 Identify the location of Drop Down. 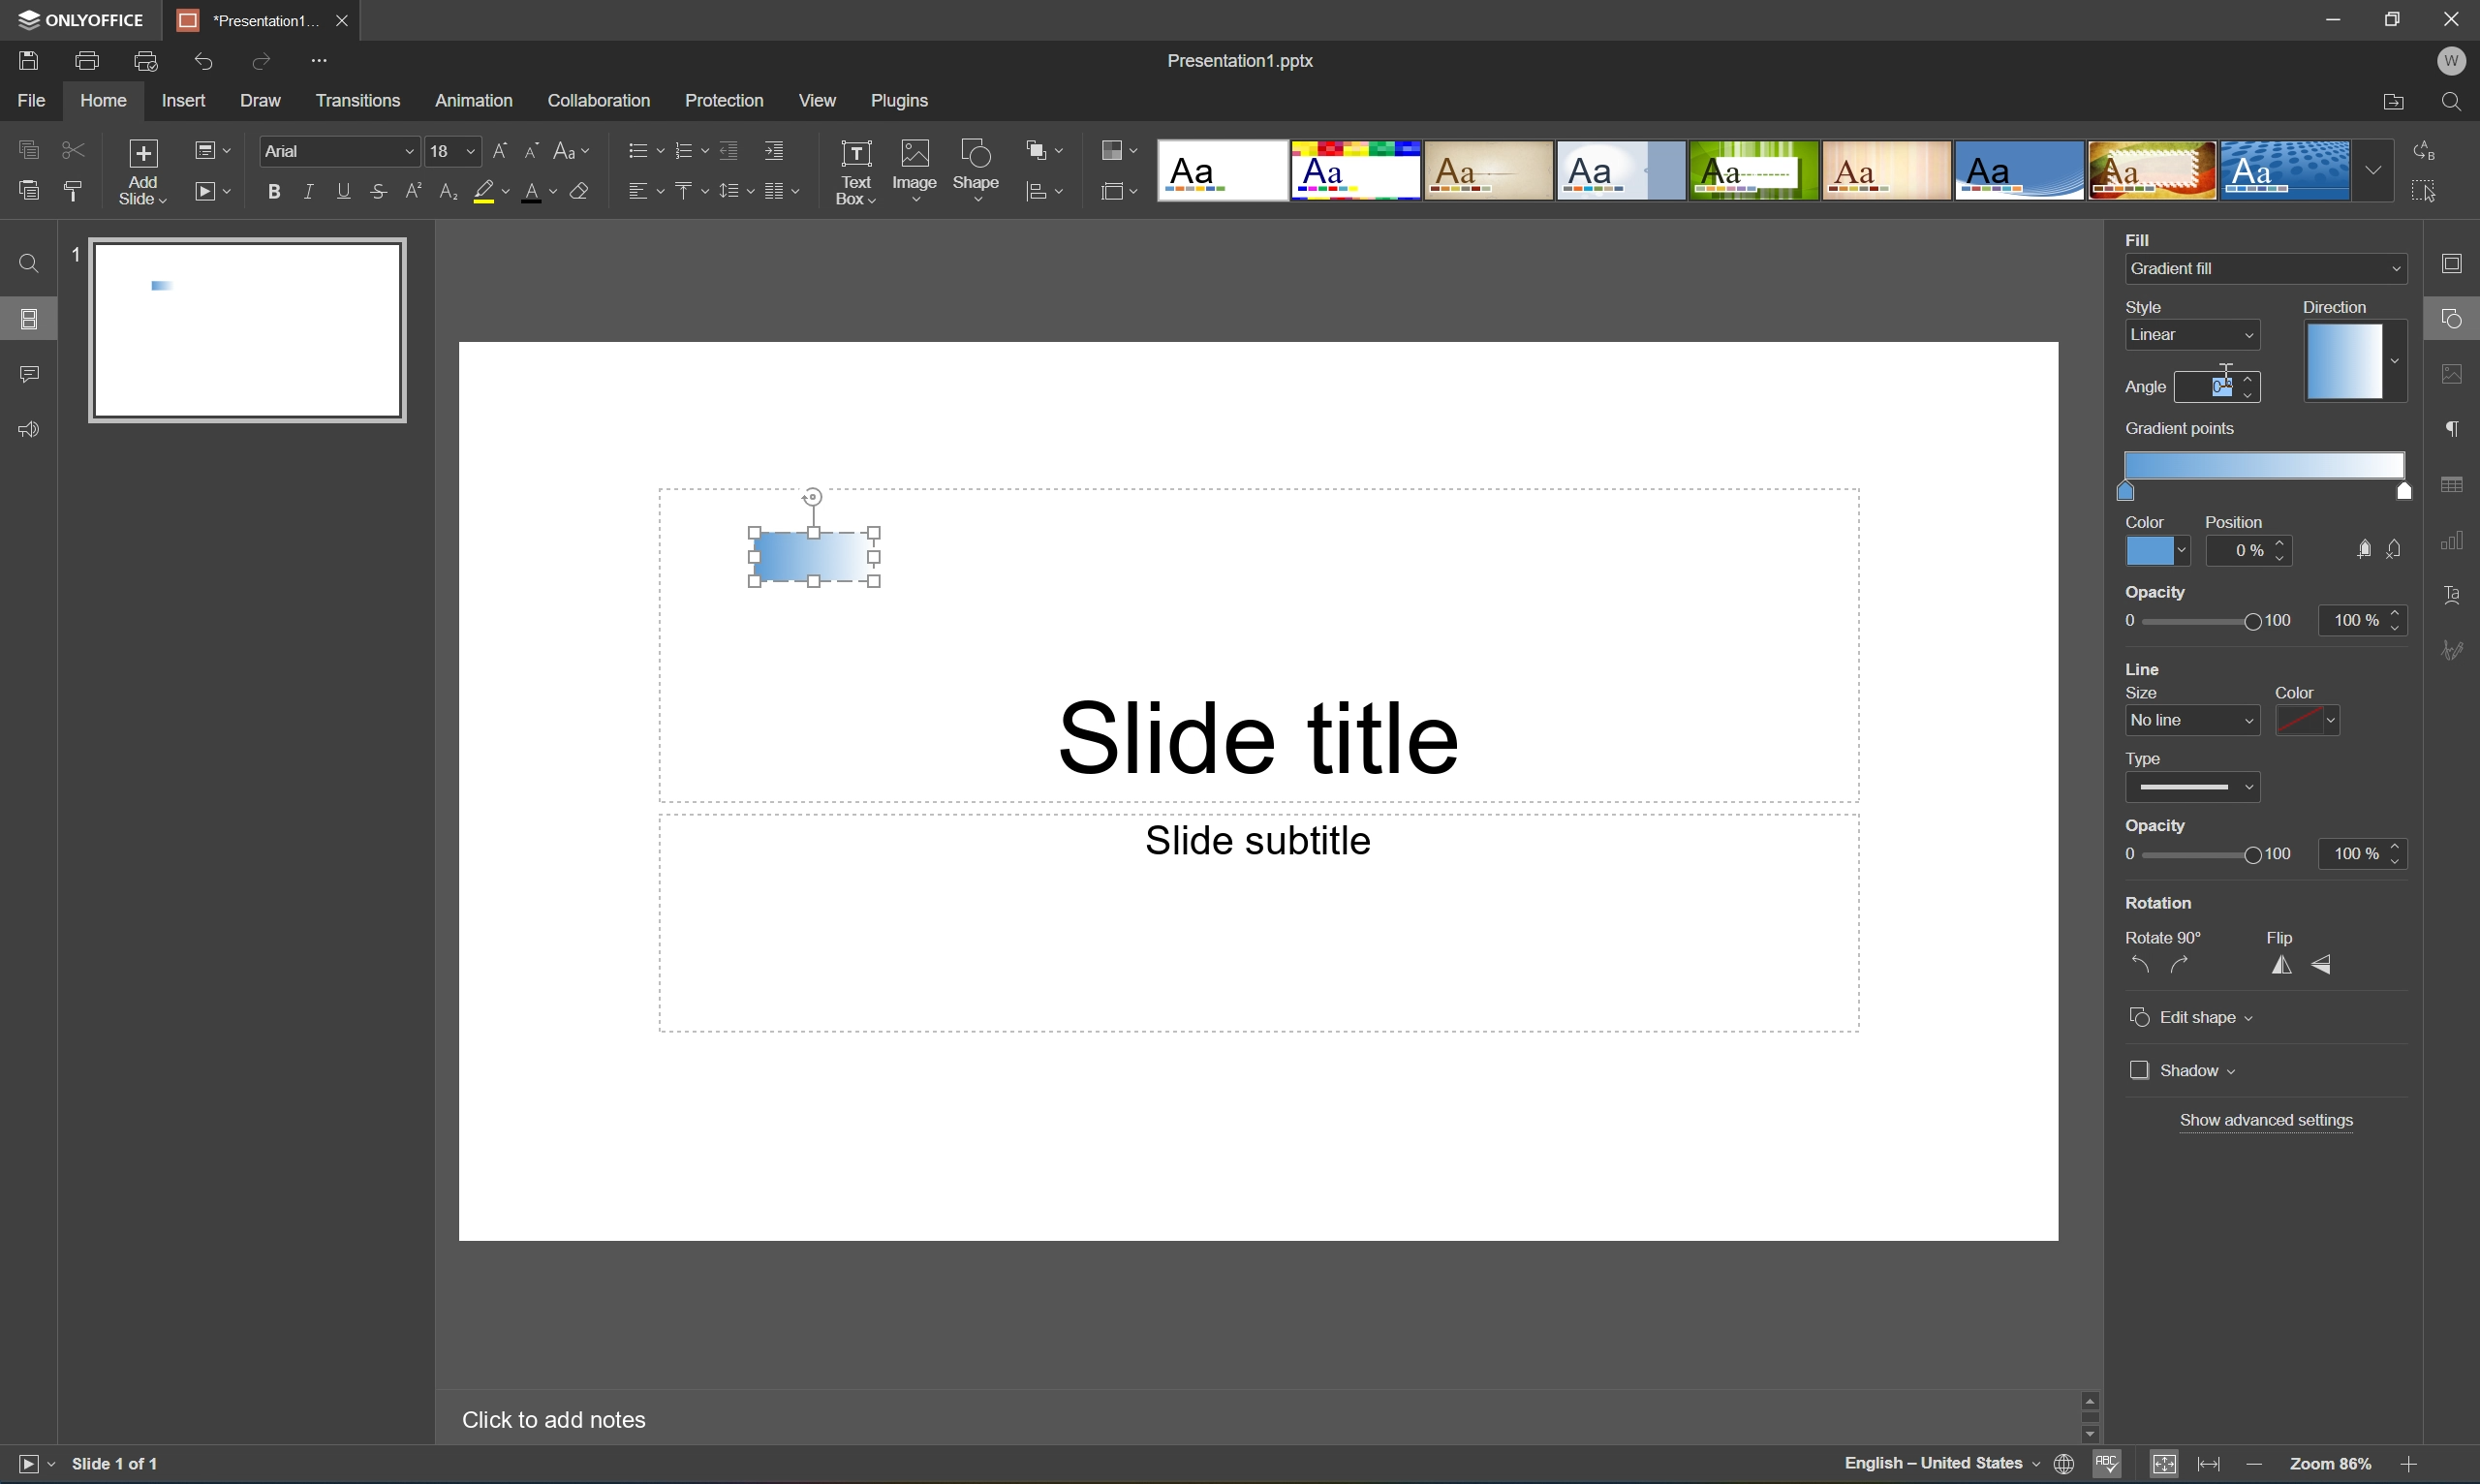
(2392, 269).